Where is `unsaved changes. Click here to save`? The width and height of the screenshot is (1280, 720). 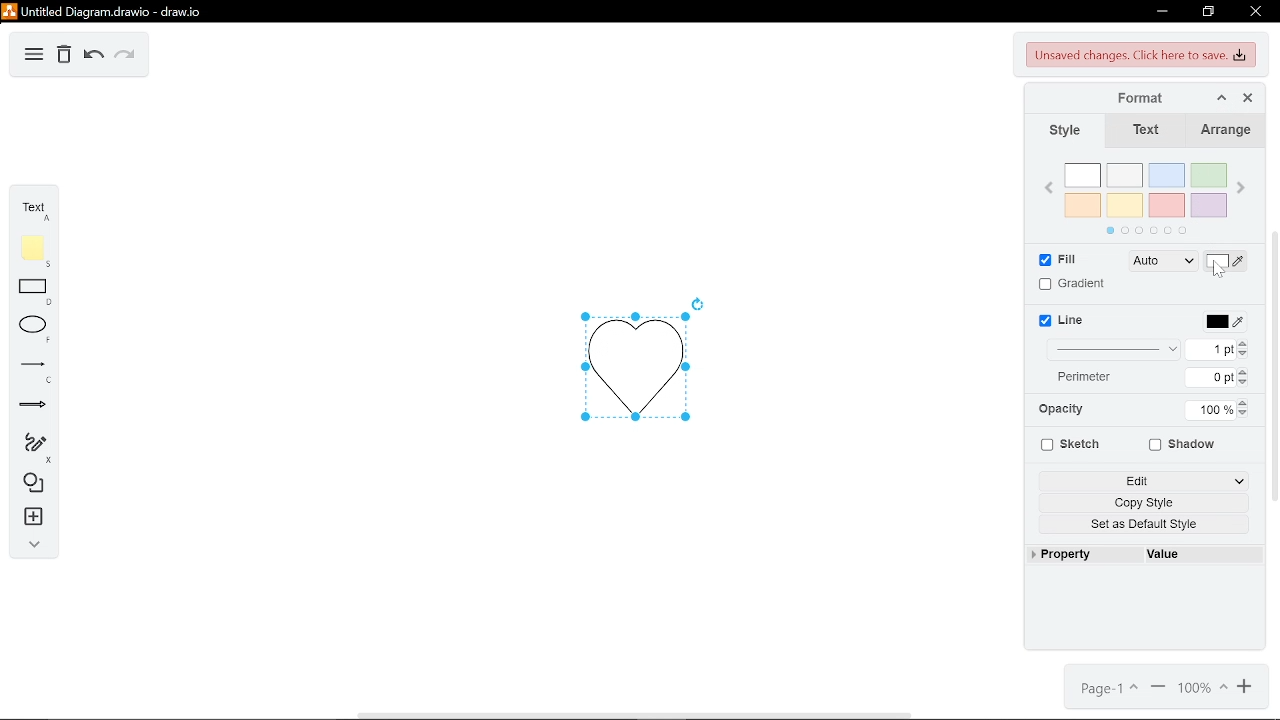
unsaved changes. Click here to save is located at coordinates (1142, 56).